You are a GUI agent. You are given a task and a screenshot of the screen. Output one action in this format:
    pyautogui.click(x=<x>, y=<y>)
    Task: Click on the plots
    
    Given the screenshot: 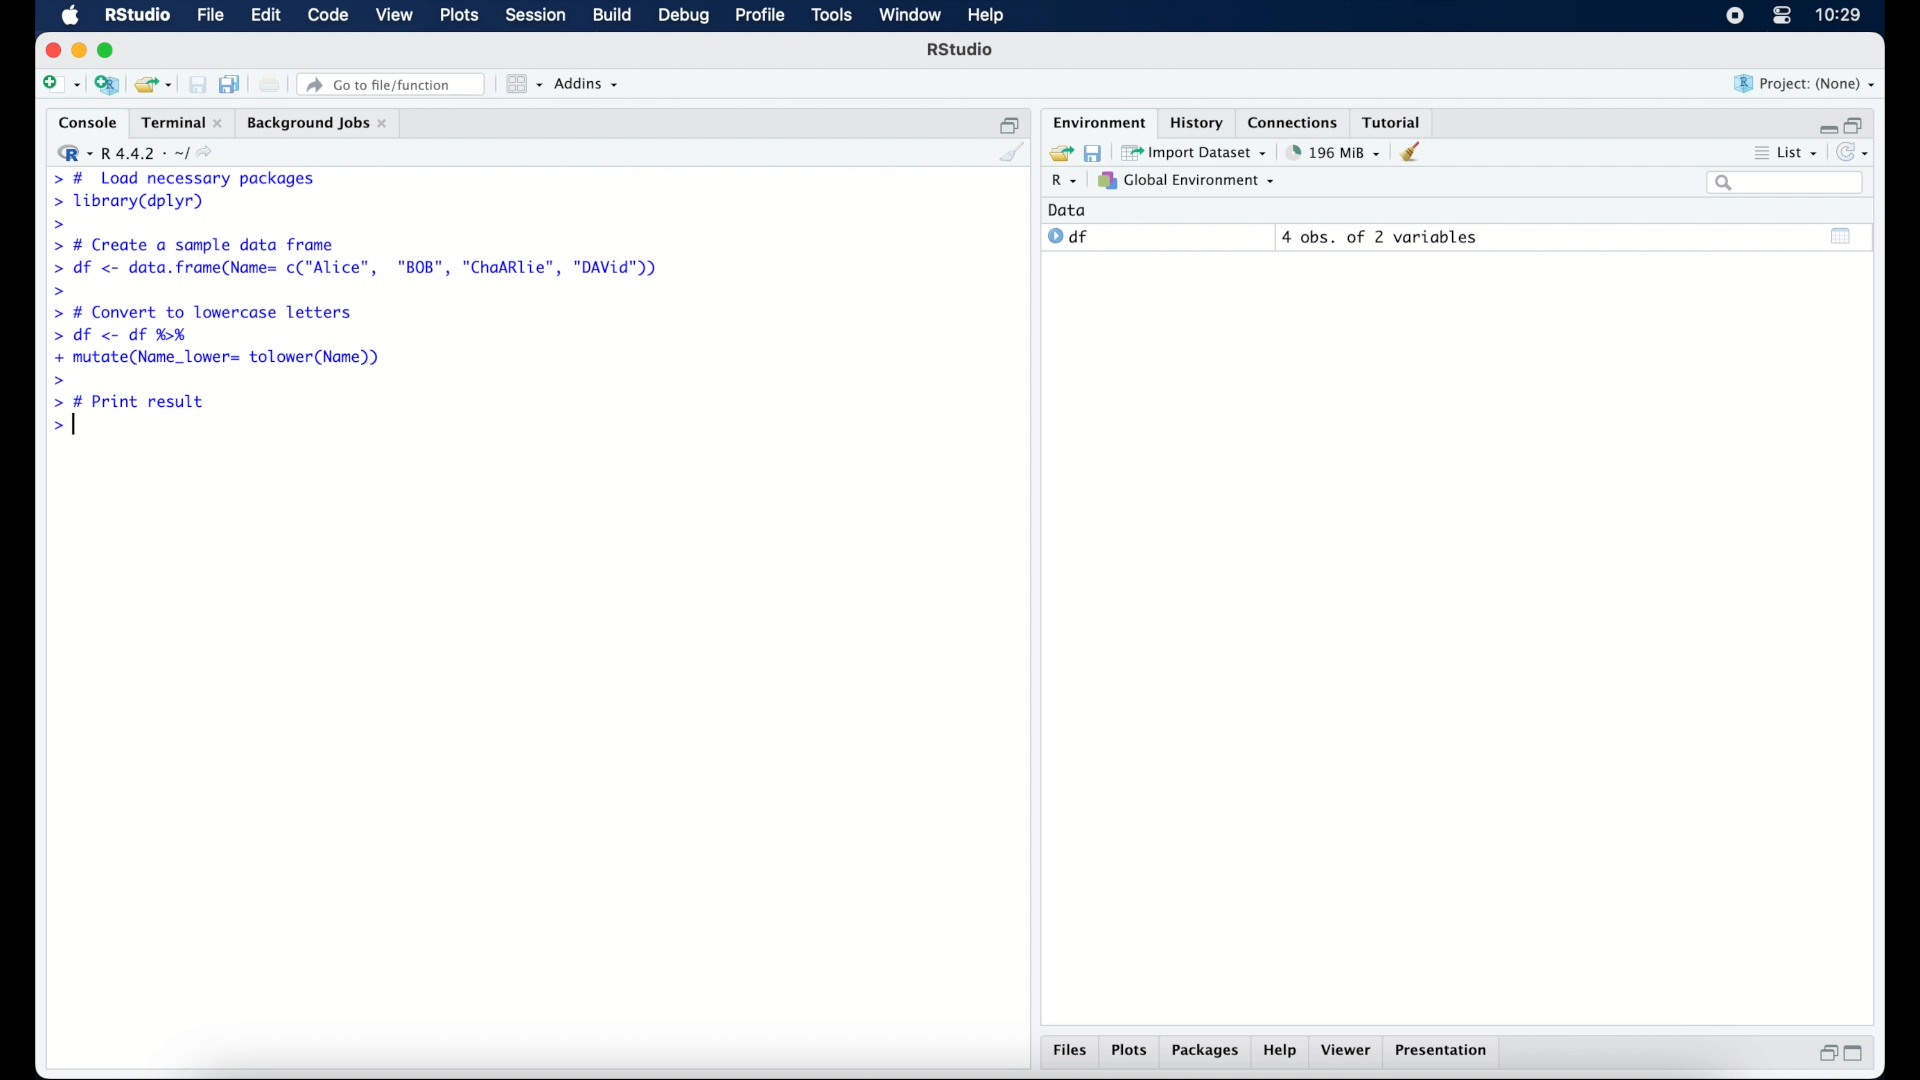 What is the action you would take?
    pyautogui.click(x=1132, y=1052)
    